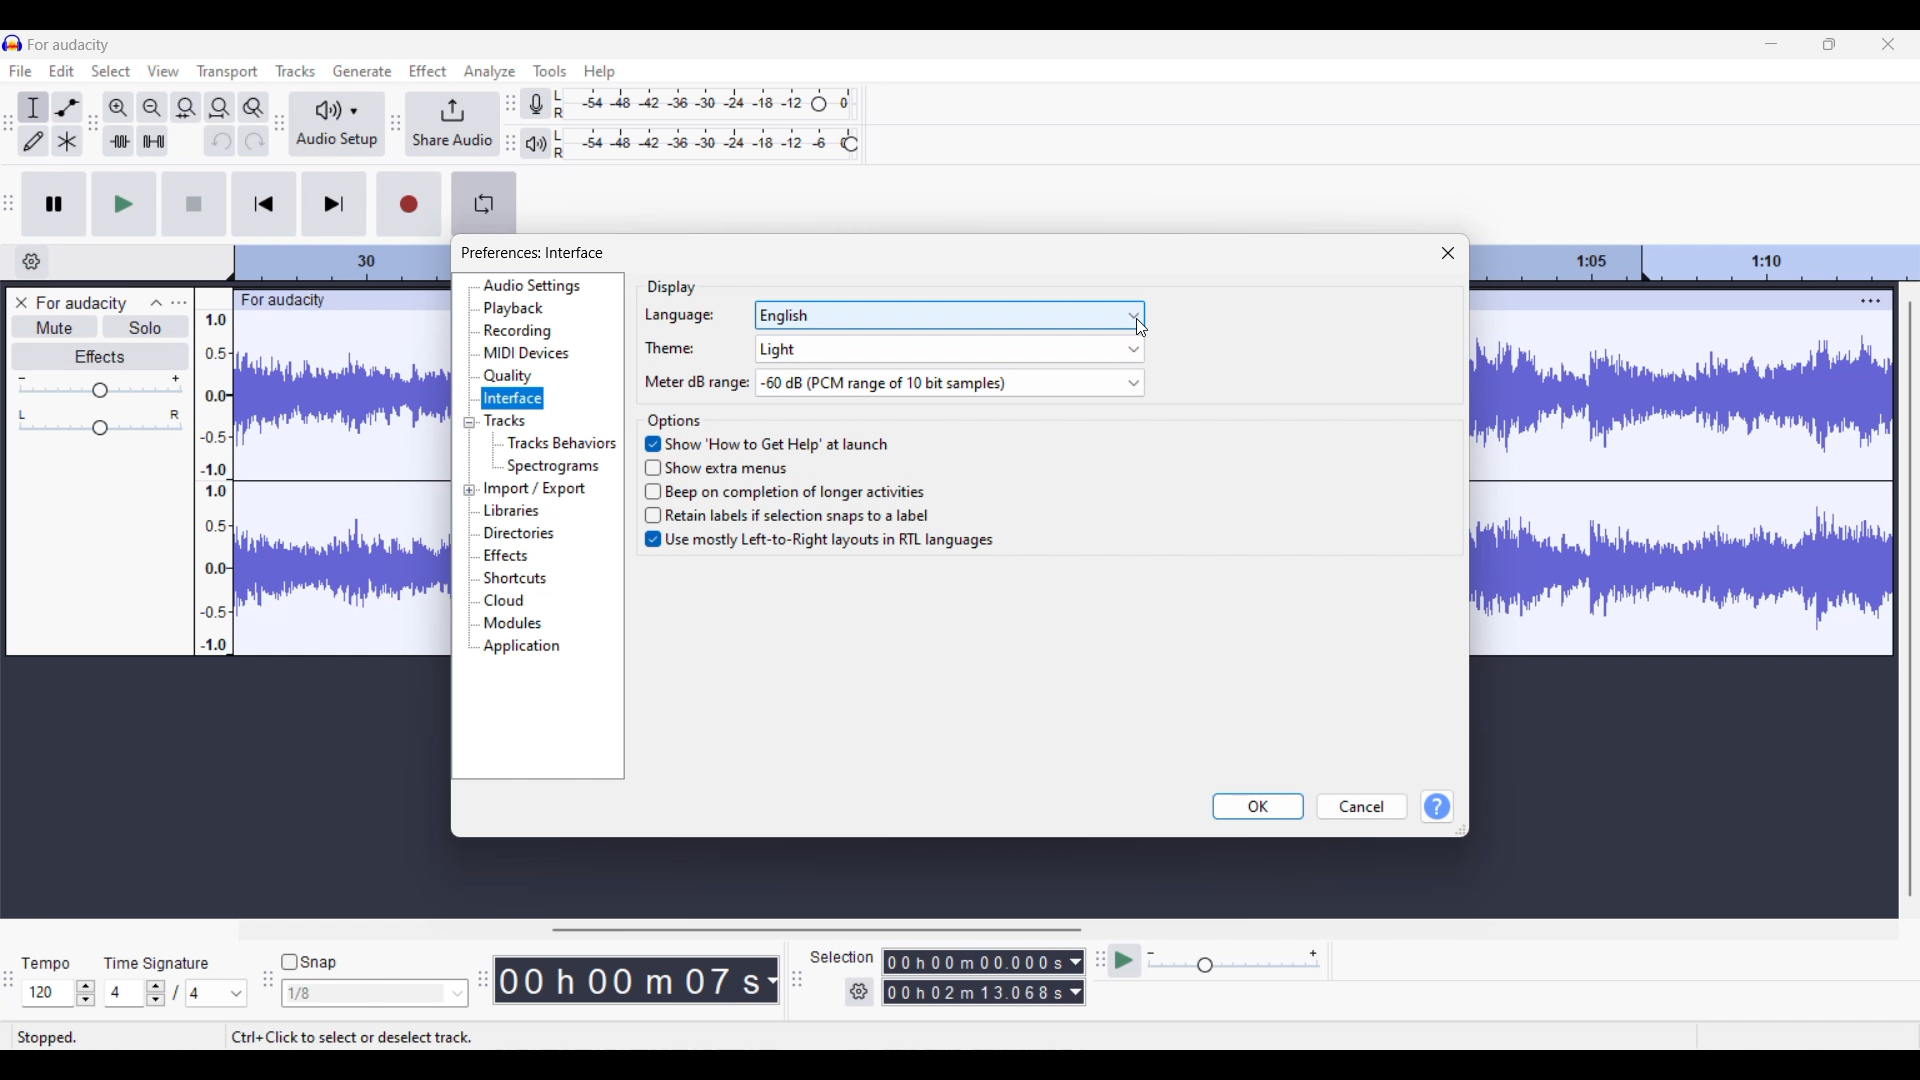 This screenshot has width=1920, height=1080. I want to click on Snap toggle, so click(309, 962).